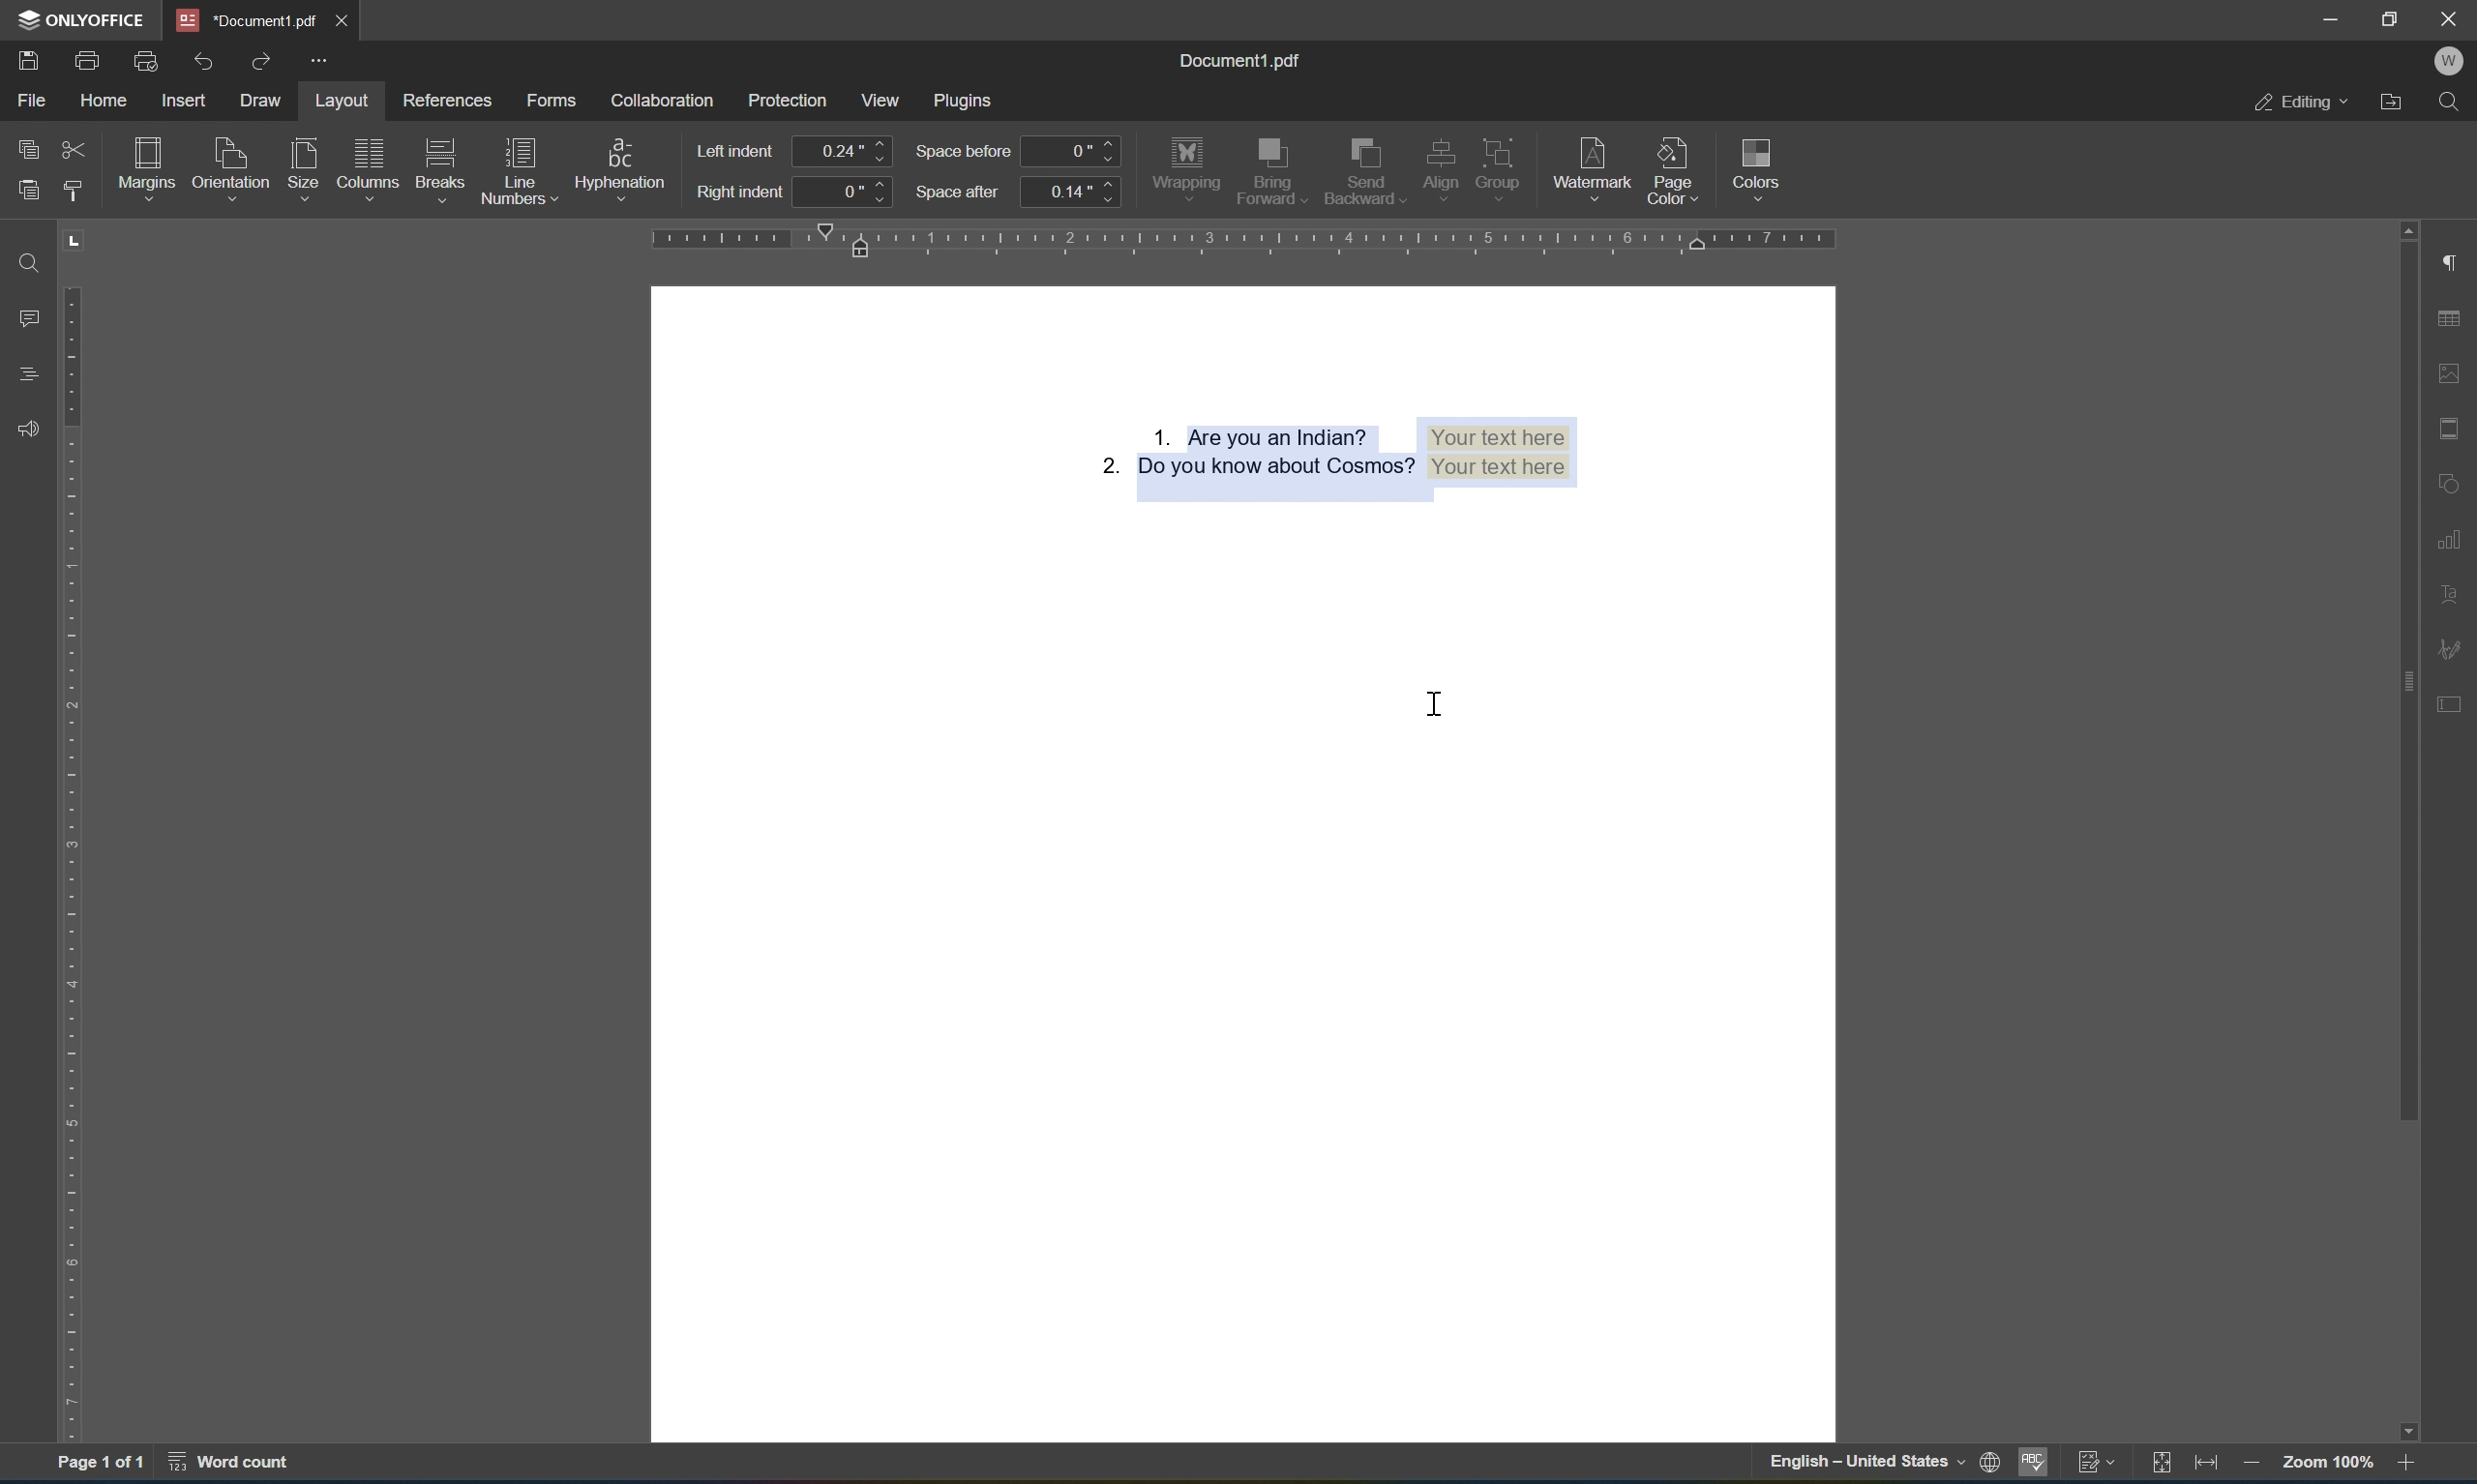 The width and height of the screenshot is (2477, 1484). What do you see at coordinates (247, 20) in the screenshot?
I see `document1` at bounding box center [247, 20].